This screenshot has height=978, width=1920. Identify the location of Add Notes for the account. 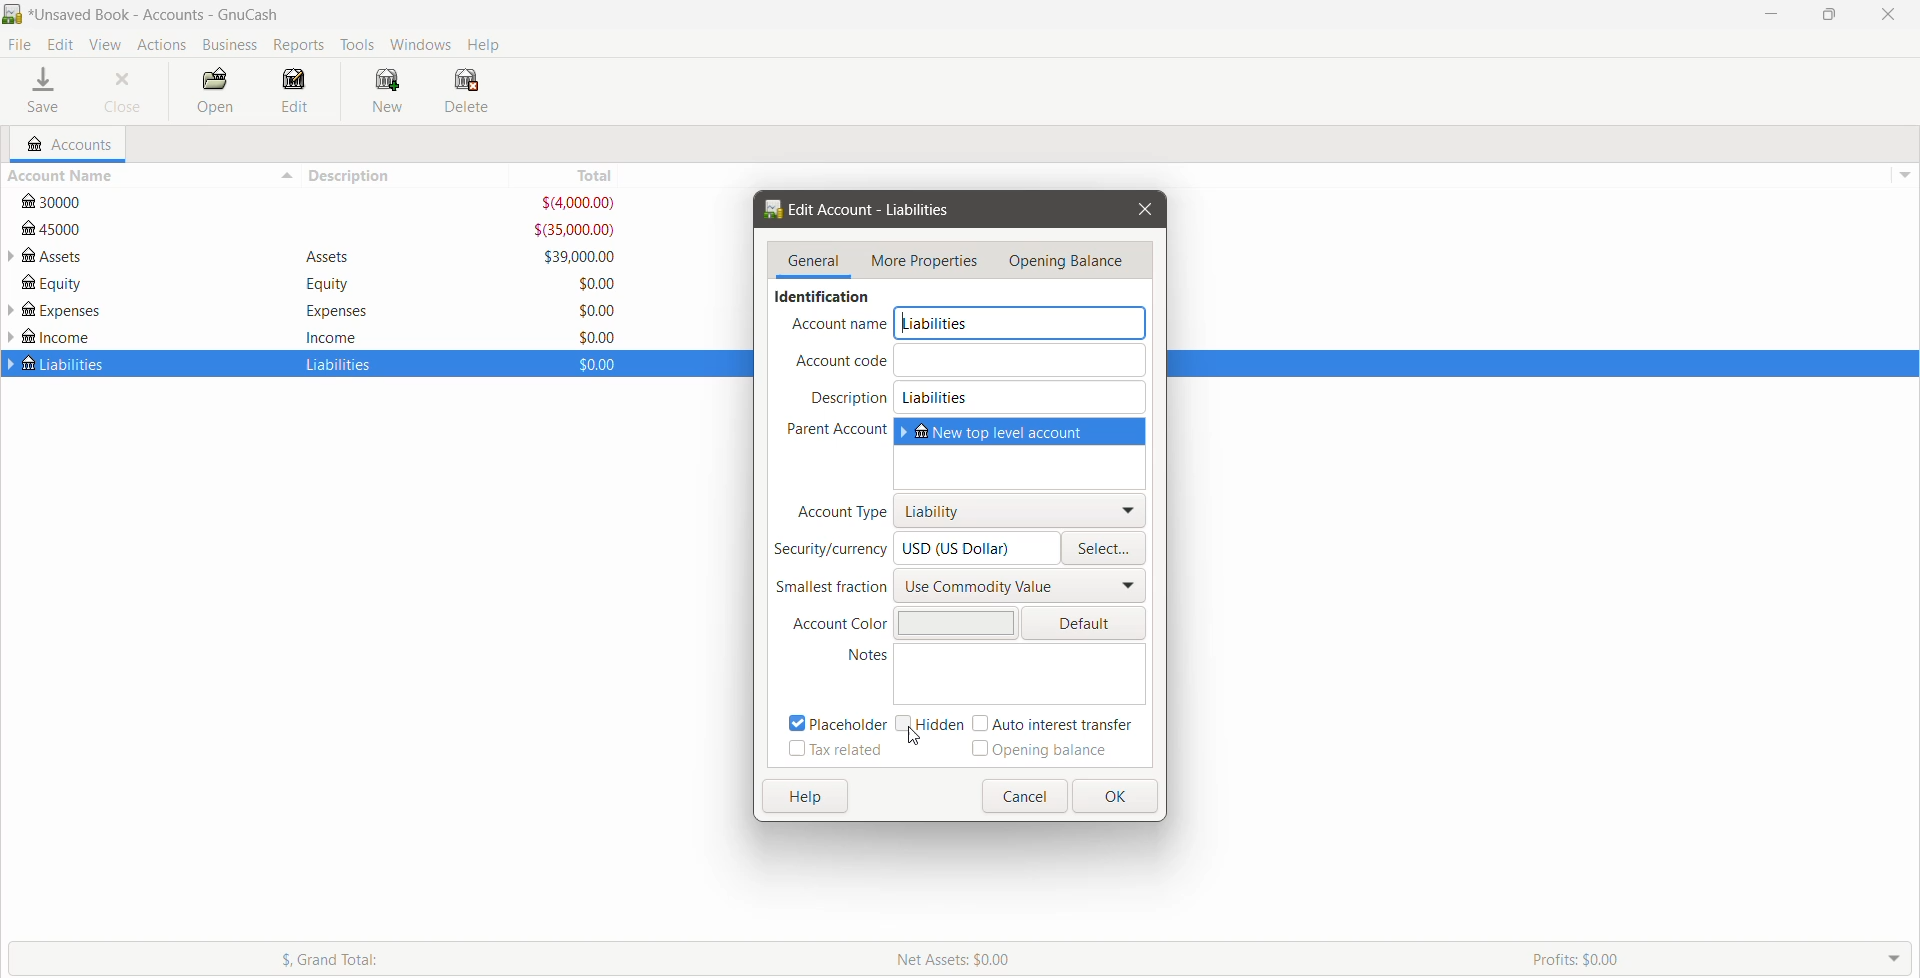
(1023, 674).